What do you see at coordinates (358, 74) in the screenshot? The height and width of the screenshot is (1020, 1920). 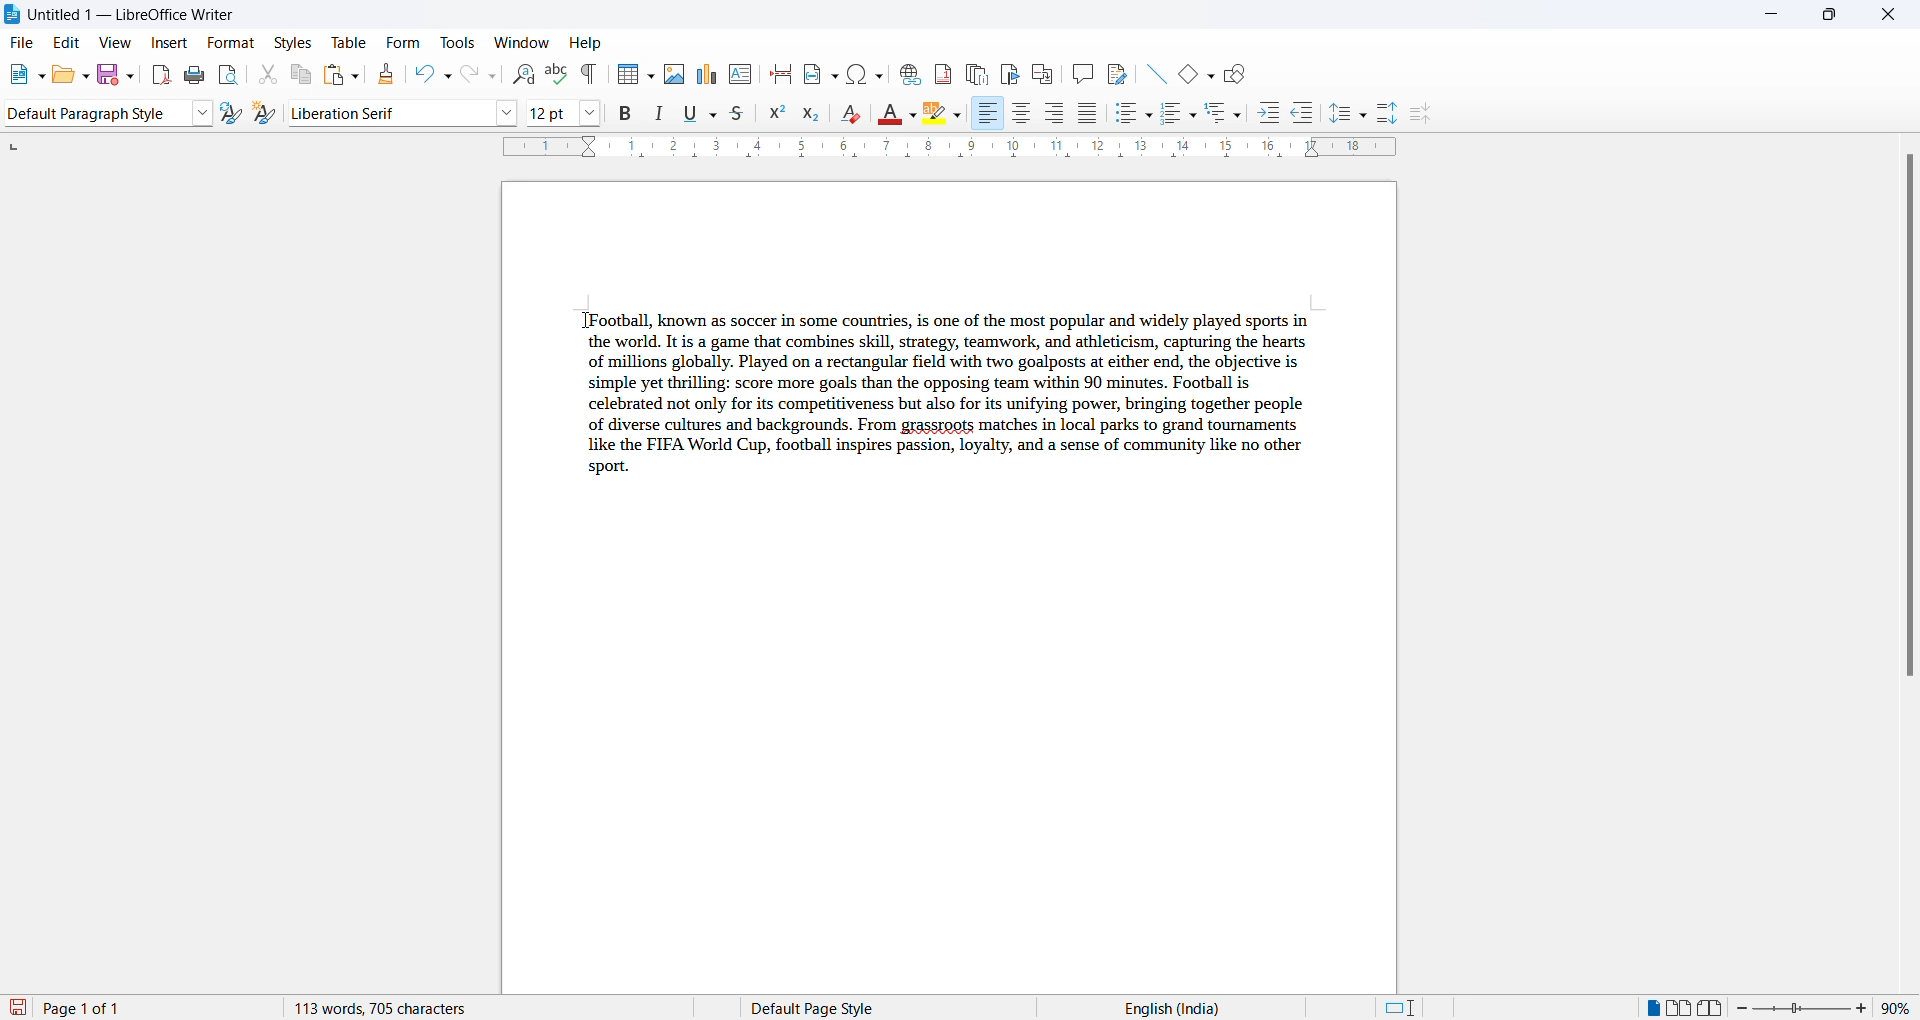 I see `paste options` at bounding box center [358, 74].